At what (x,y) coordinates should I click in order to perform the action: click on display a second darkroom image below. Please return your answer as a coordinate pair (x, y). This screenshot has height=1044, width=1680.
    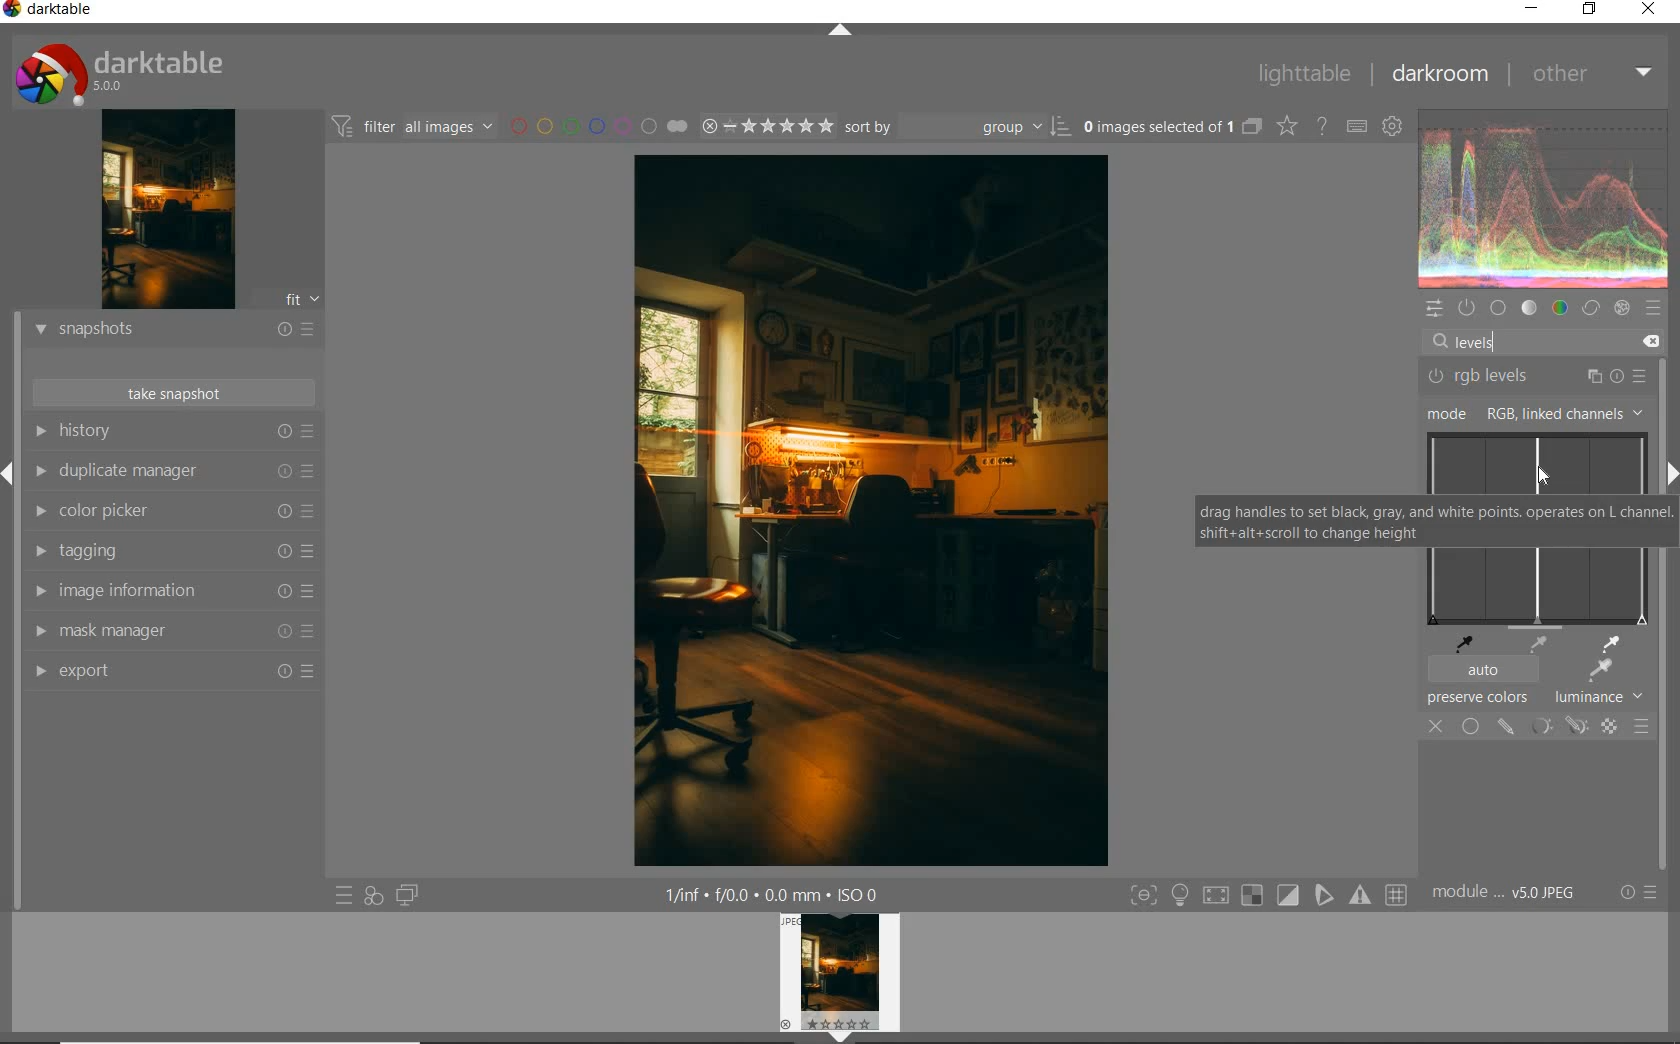
    Looking at the image, I should click on (407, 896).